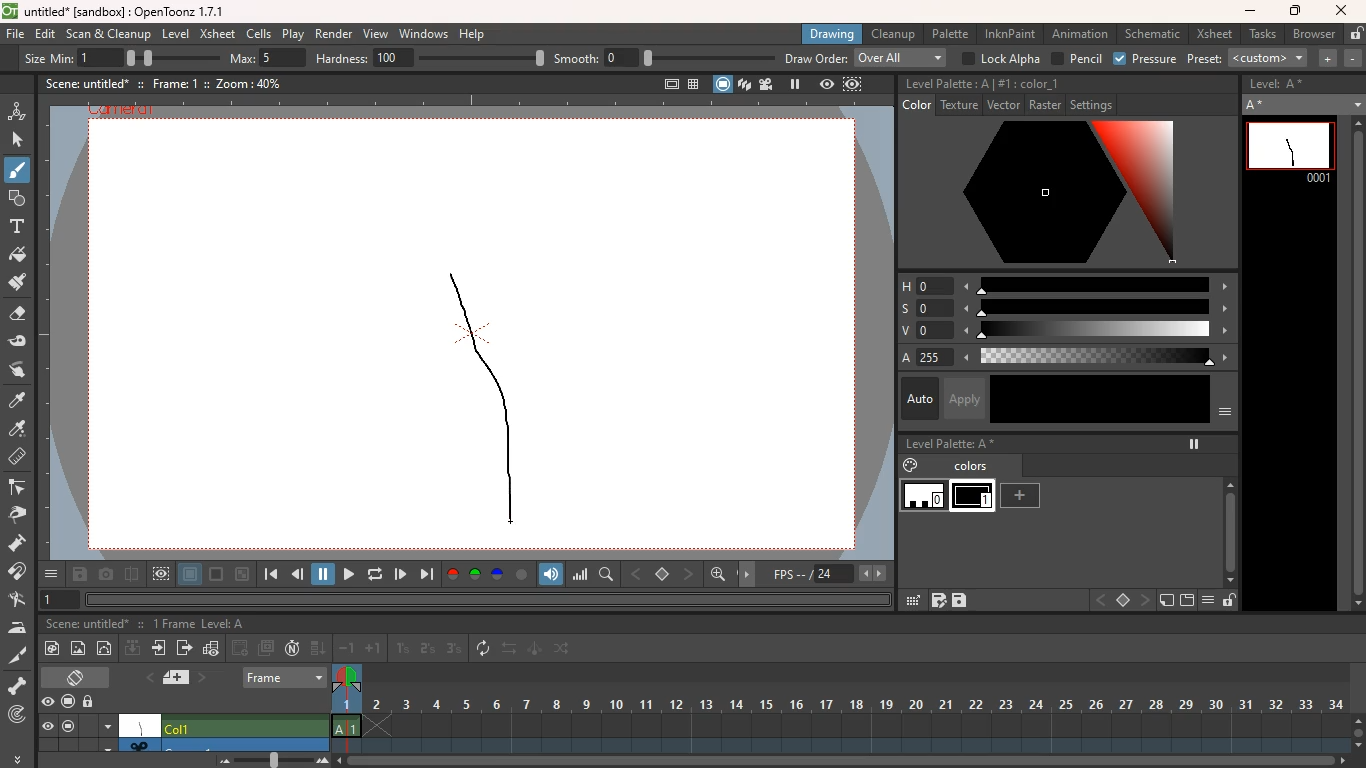  What do you see at coordinates (377, 35) in the screenshot?
I see `view` at bounding box center [377, 35].